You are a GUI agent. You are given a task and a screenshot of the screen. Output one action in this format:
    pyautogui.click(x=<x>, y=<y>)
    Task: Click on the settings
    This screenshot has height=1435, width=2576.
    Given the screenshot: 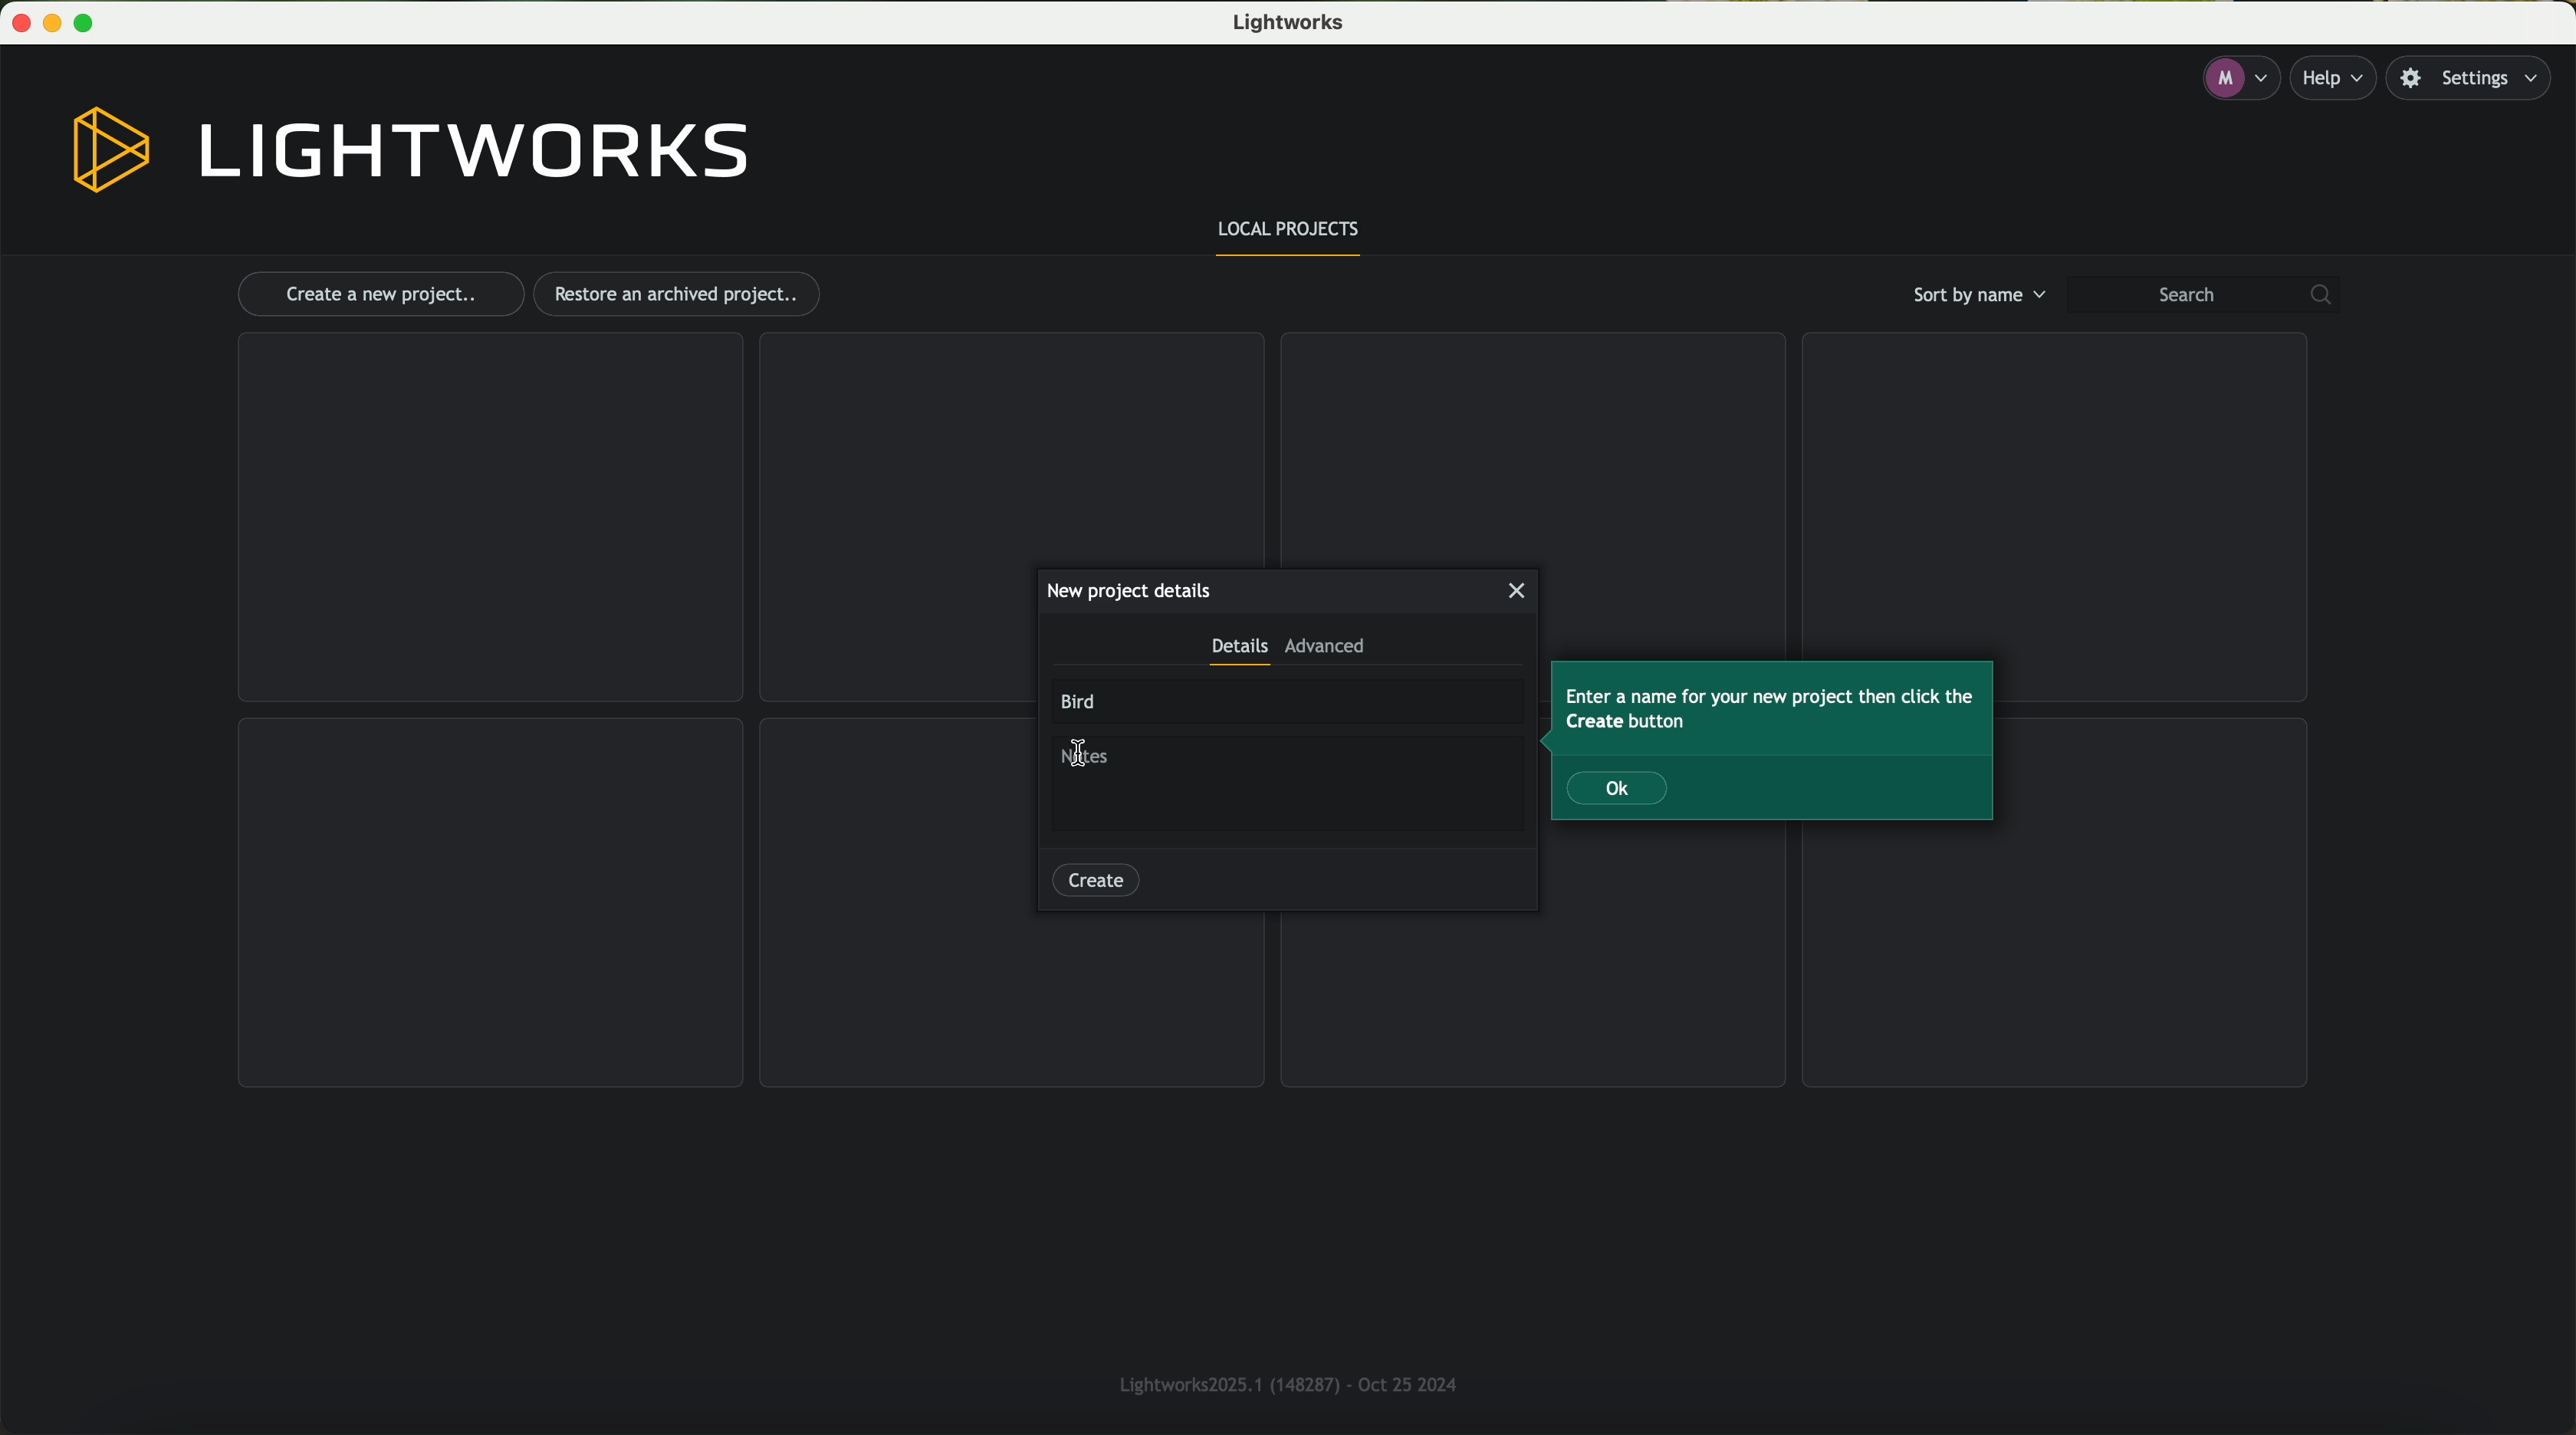 What is the action you would take?
    pyautogui.click(x=2478, y=79)
    